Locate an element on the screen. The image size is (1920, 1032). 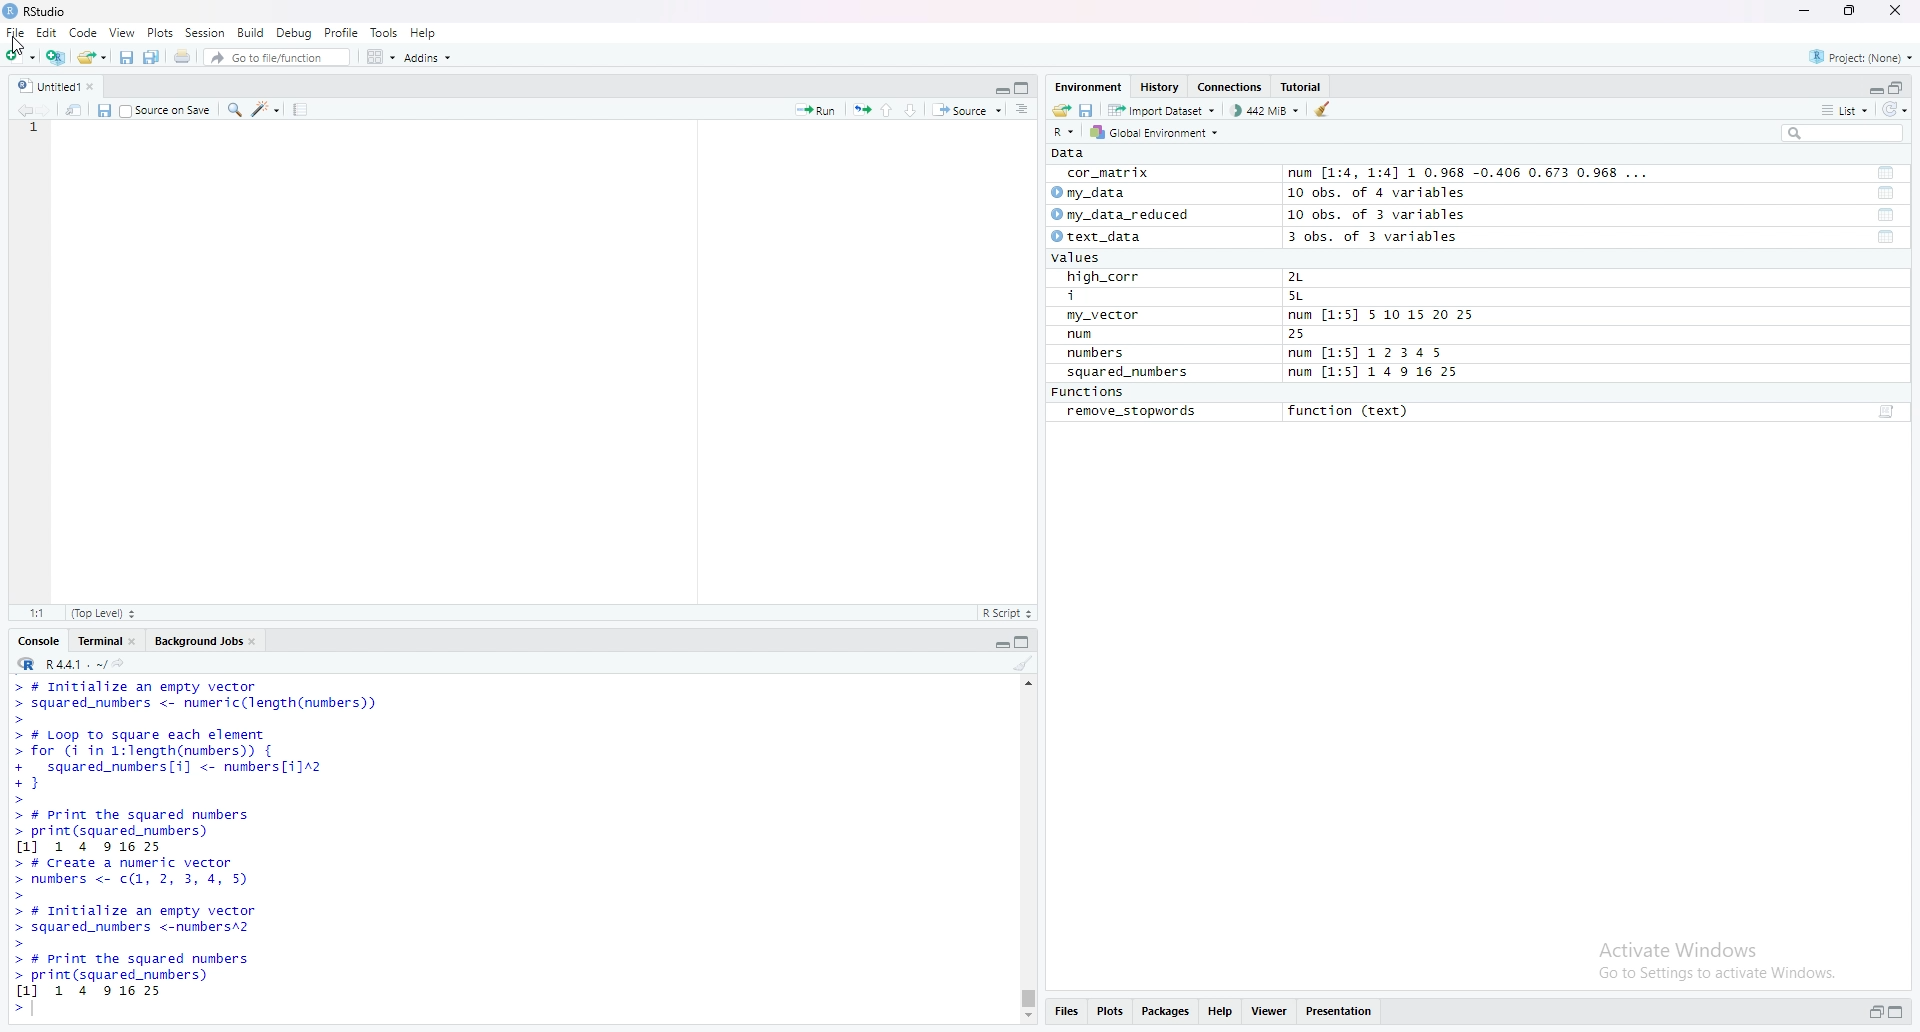
New File is located at coordinates (19, 57).